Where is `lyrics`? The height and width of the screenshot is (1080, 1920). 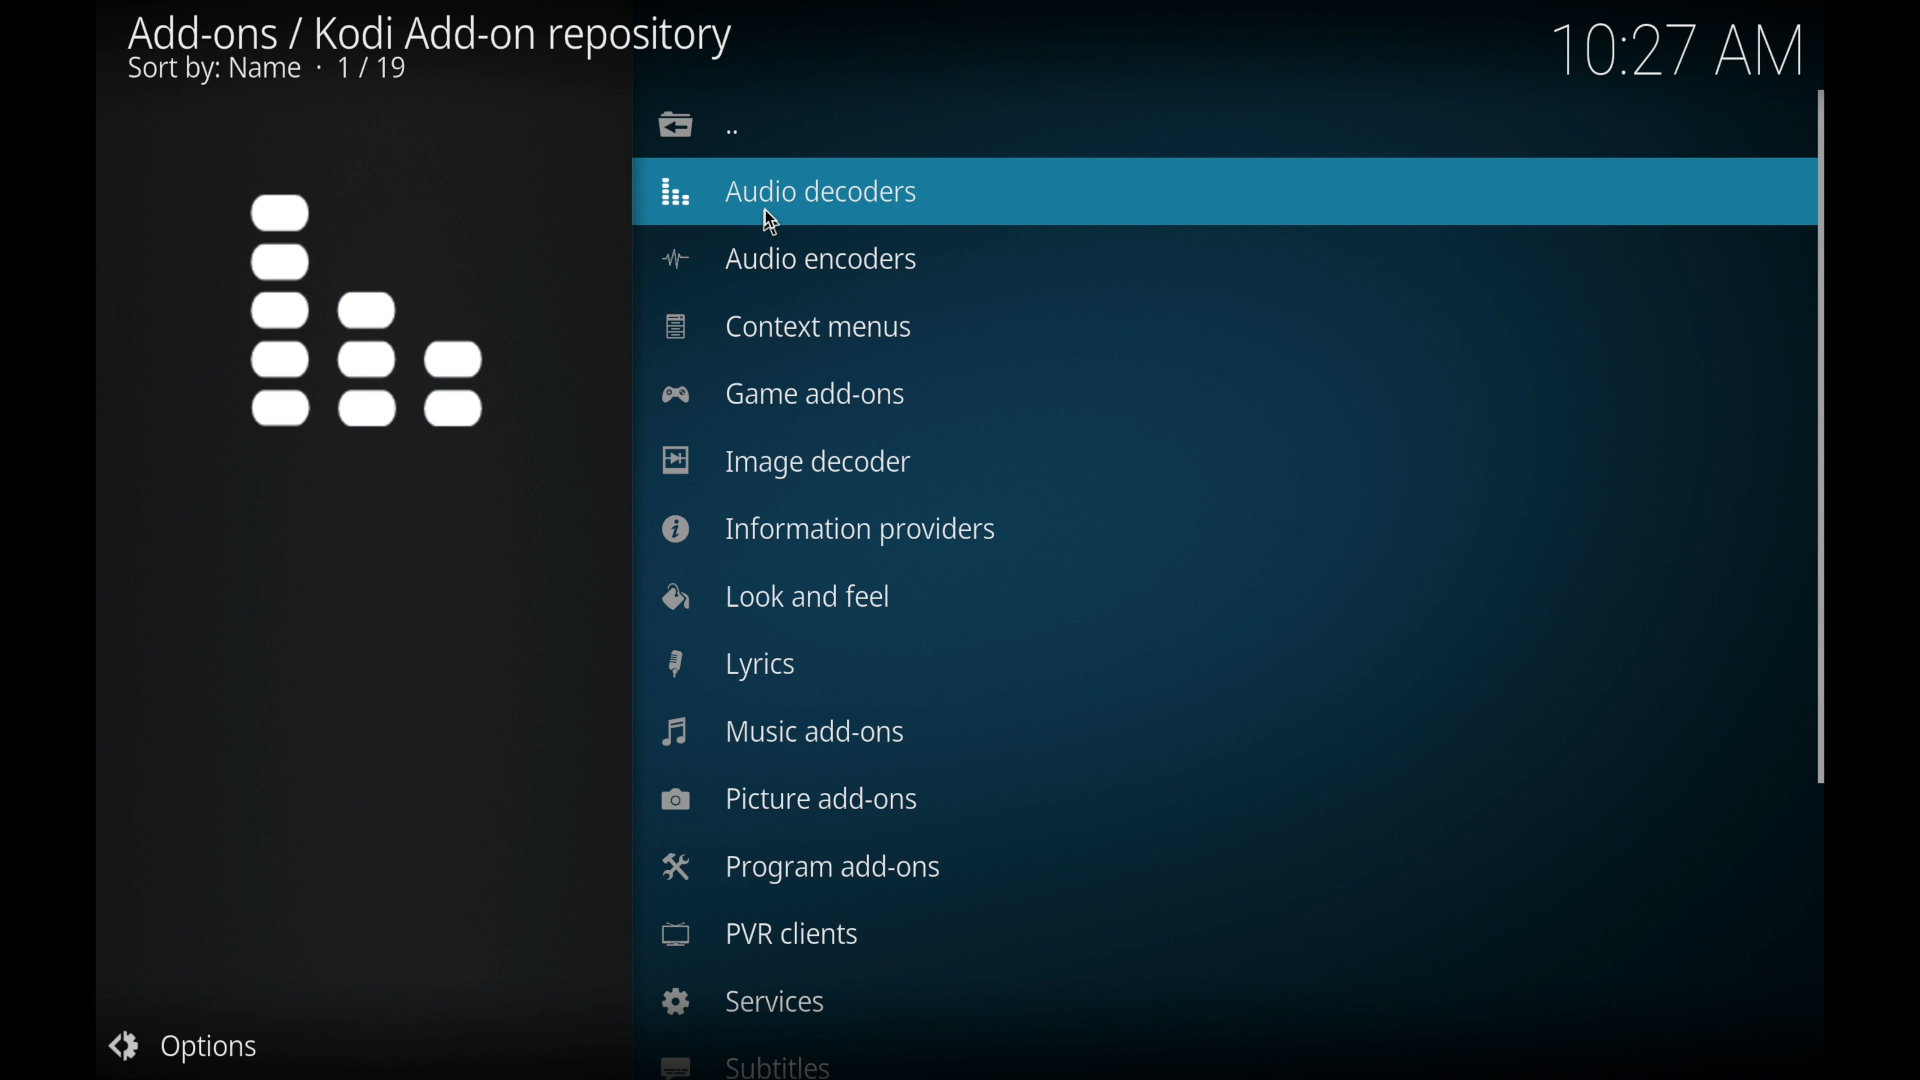
lyrics is located at coordinates (732, 665).